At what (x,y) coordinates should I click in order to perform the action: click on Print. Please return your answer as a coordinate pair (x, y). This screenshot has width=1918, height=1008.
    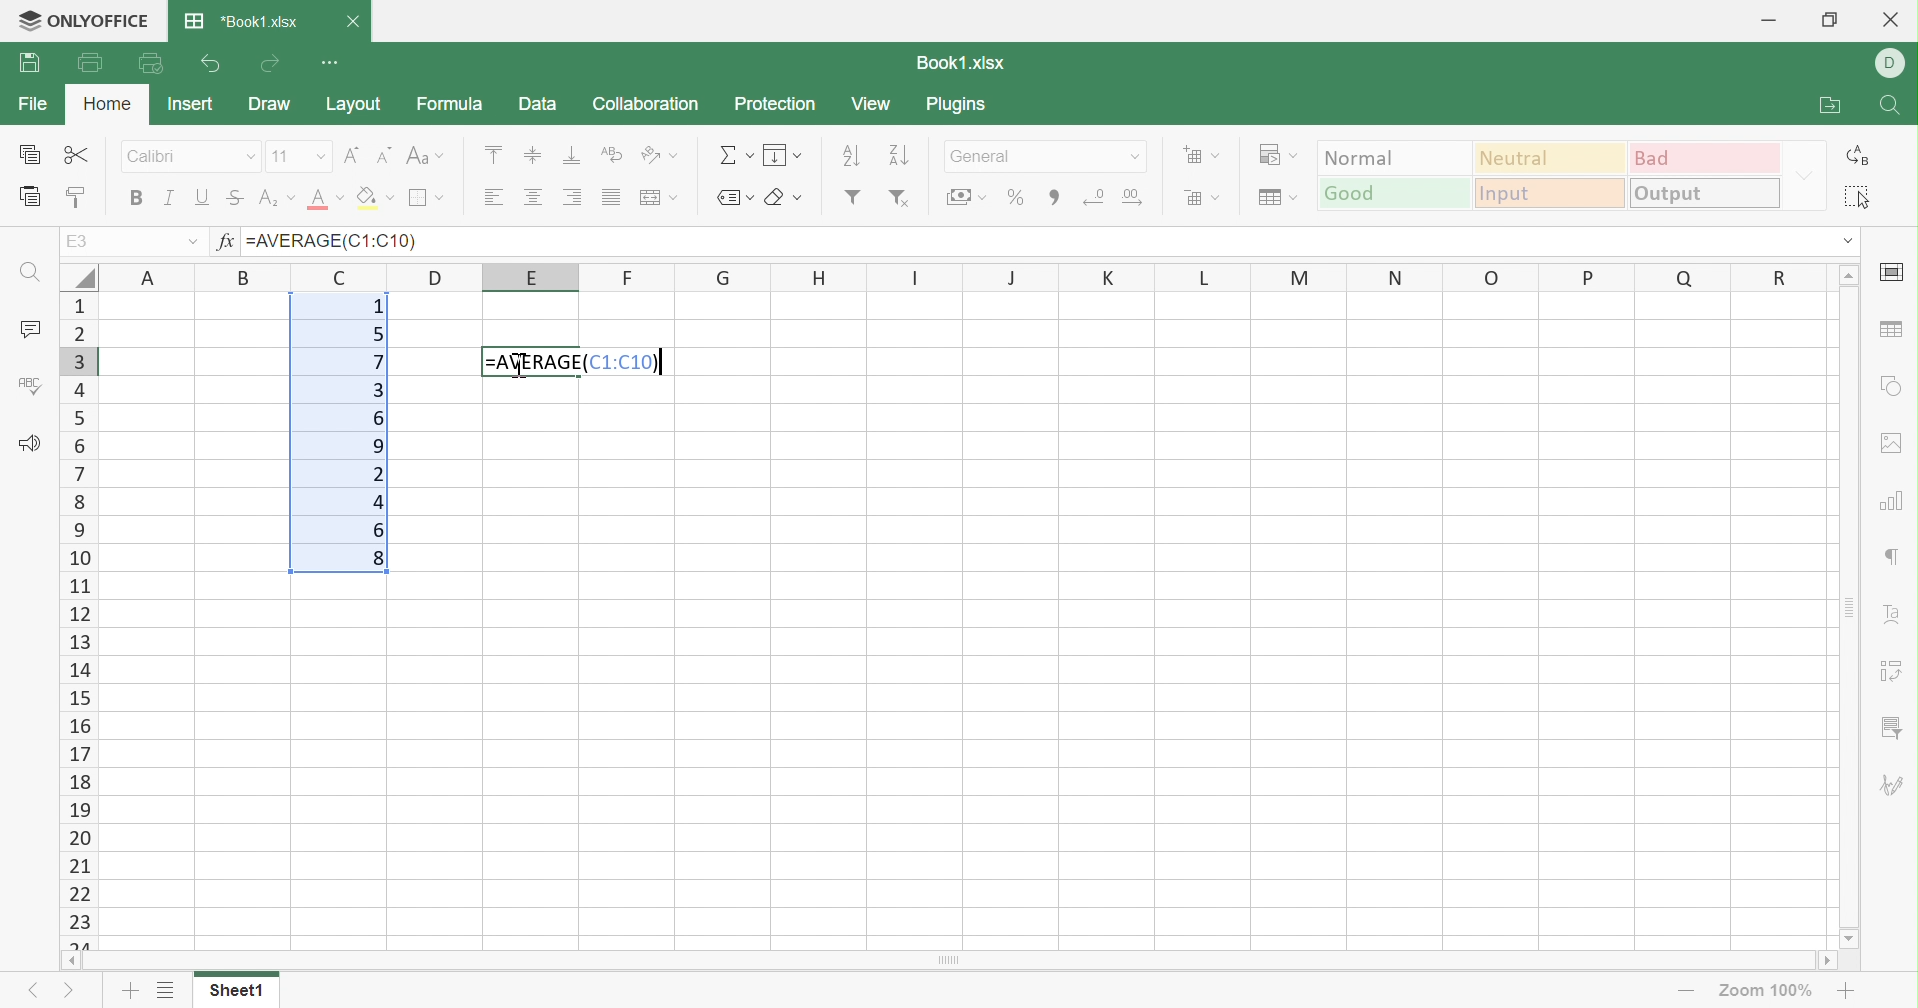
    Looking at the image, I should click on (26, 66).